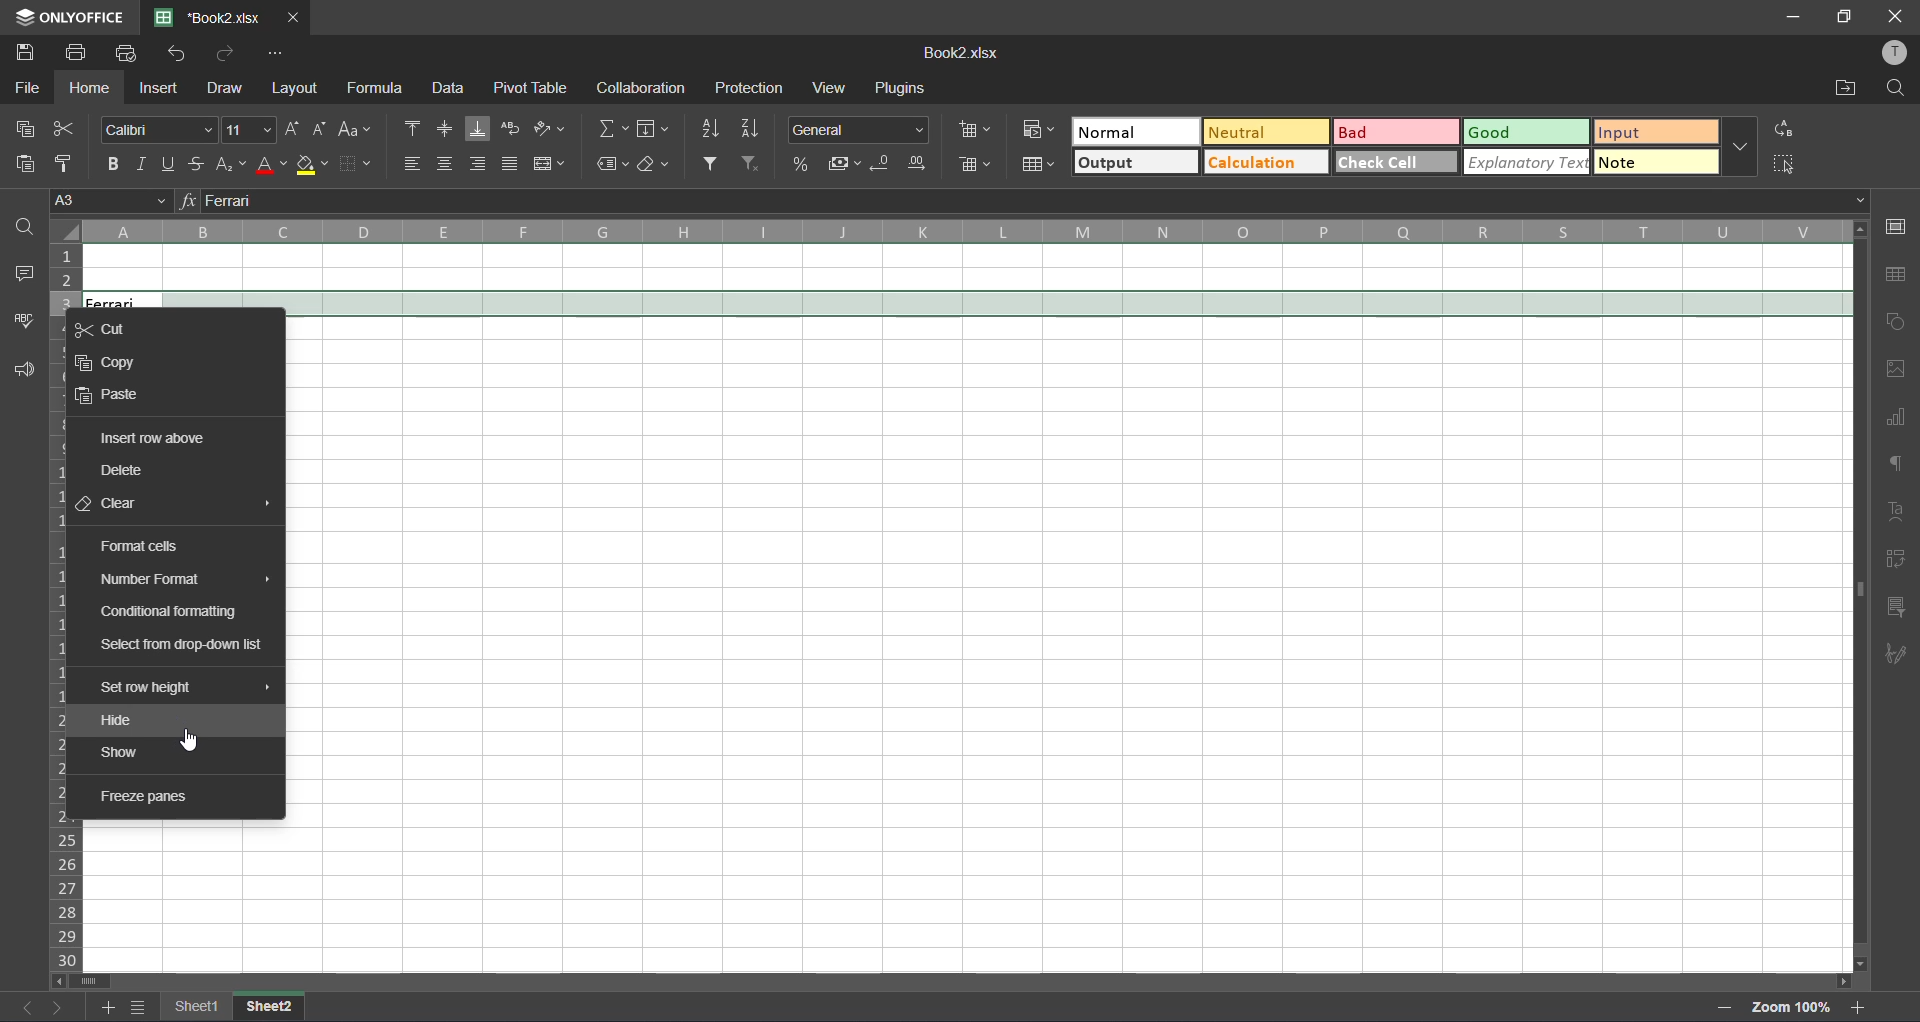 Image resolution: width=1920 pixels, height=1022 pixels. What do you see at coordinates (512, 131) in the screenshot?
I see `wrap text` at bounding box center [512, 131].